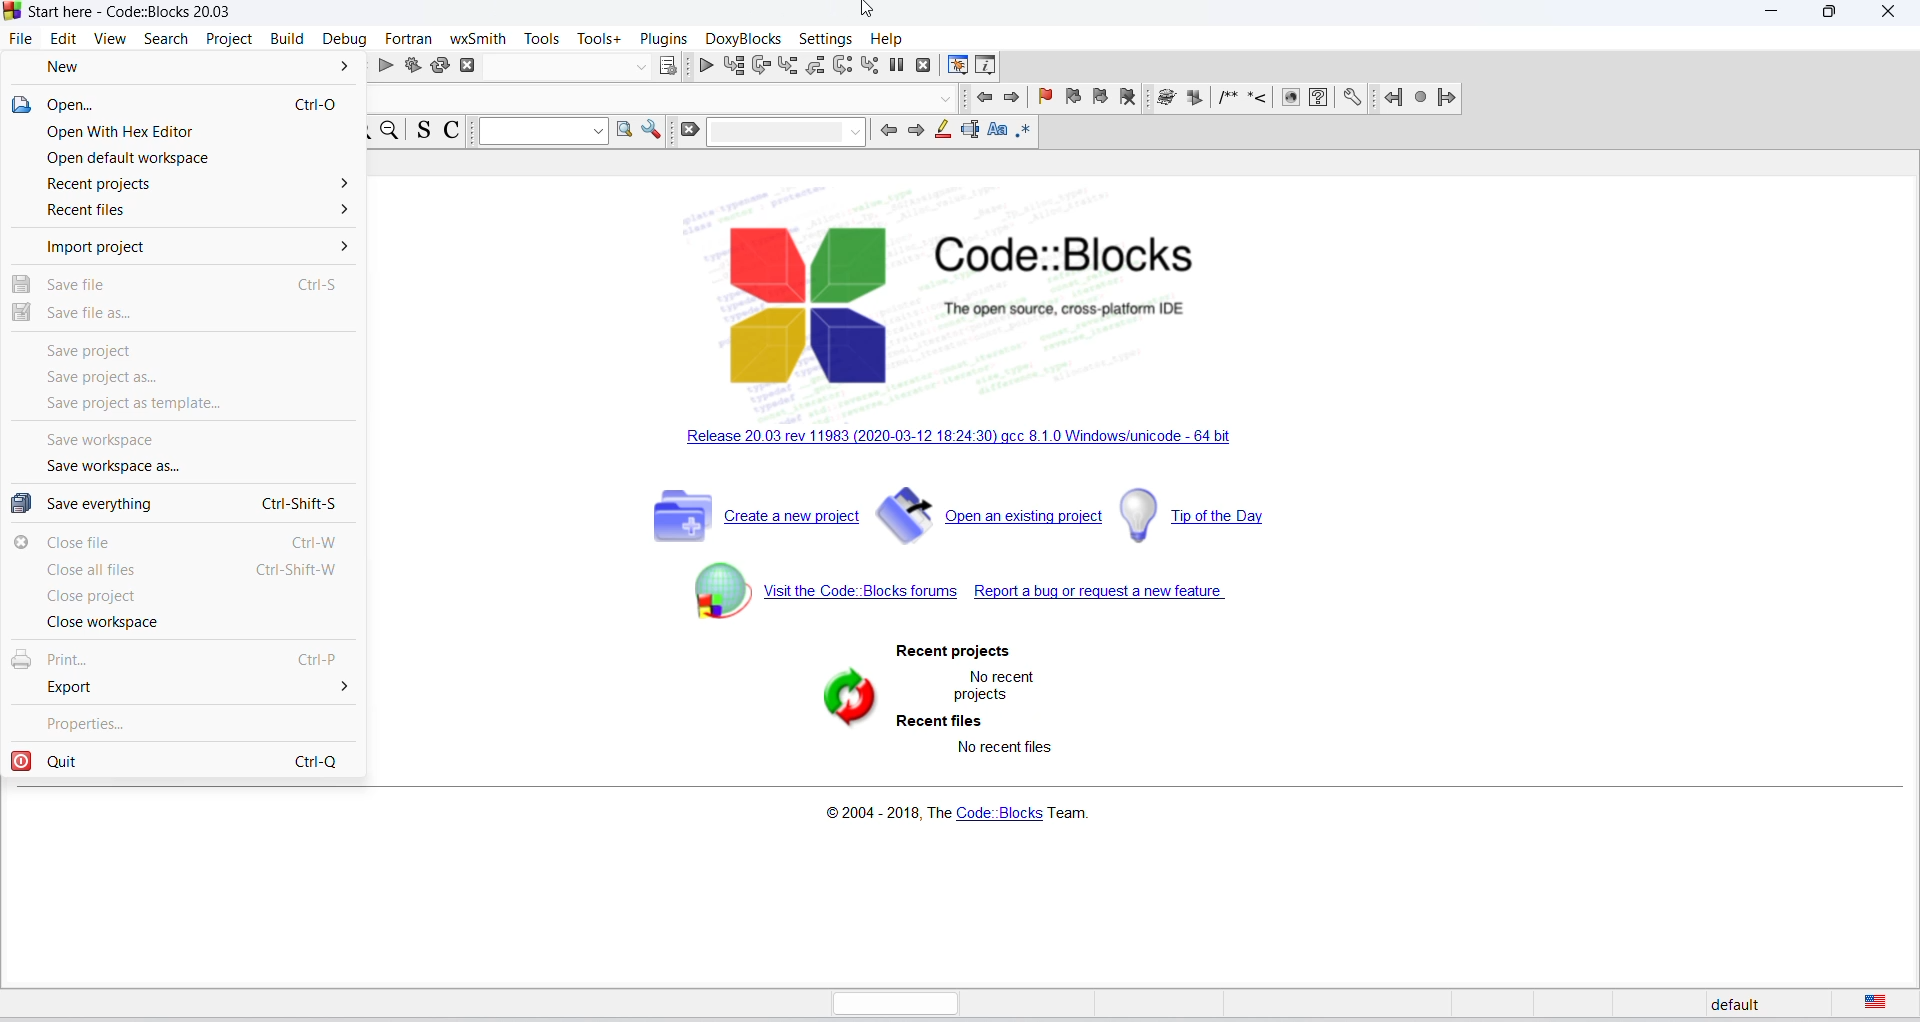 This screenshot has height=1022, width=1920. Describe the element at coordinates (842, 66) in the screenshot. I see `next instruction` at that location.